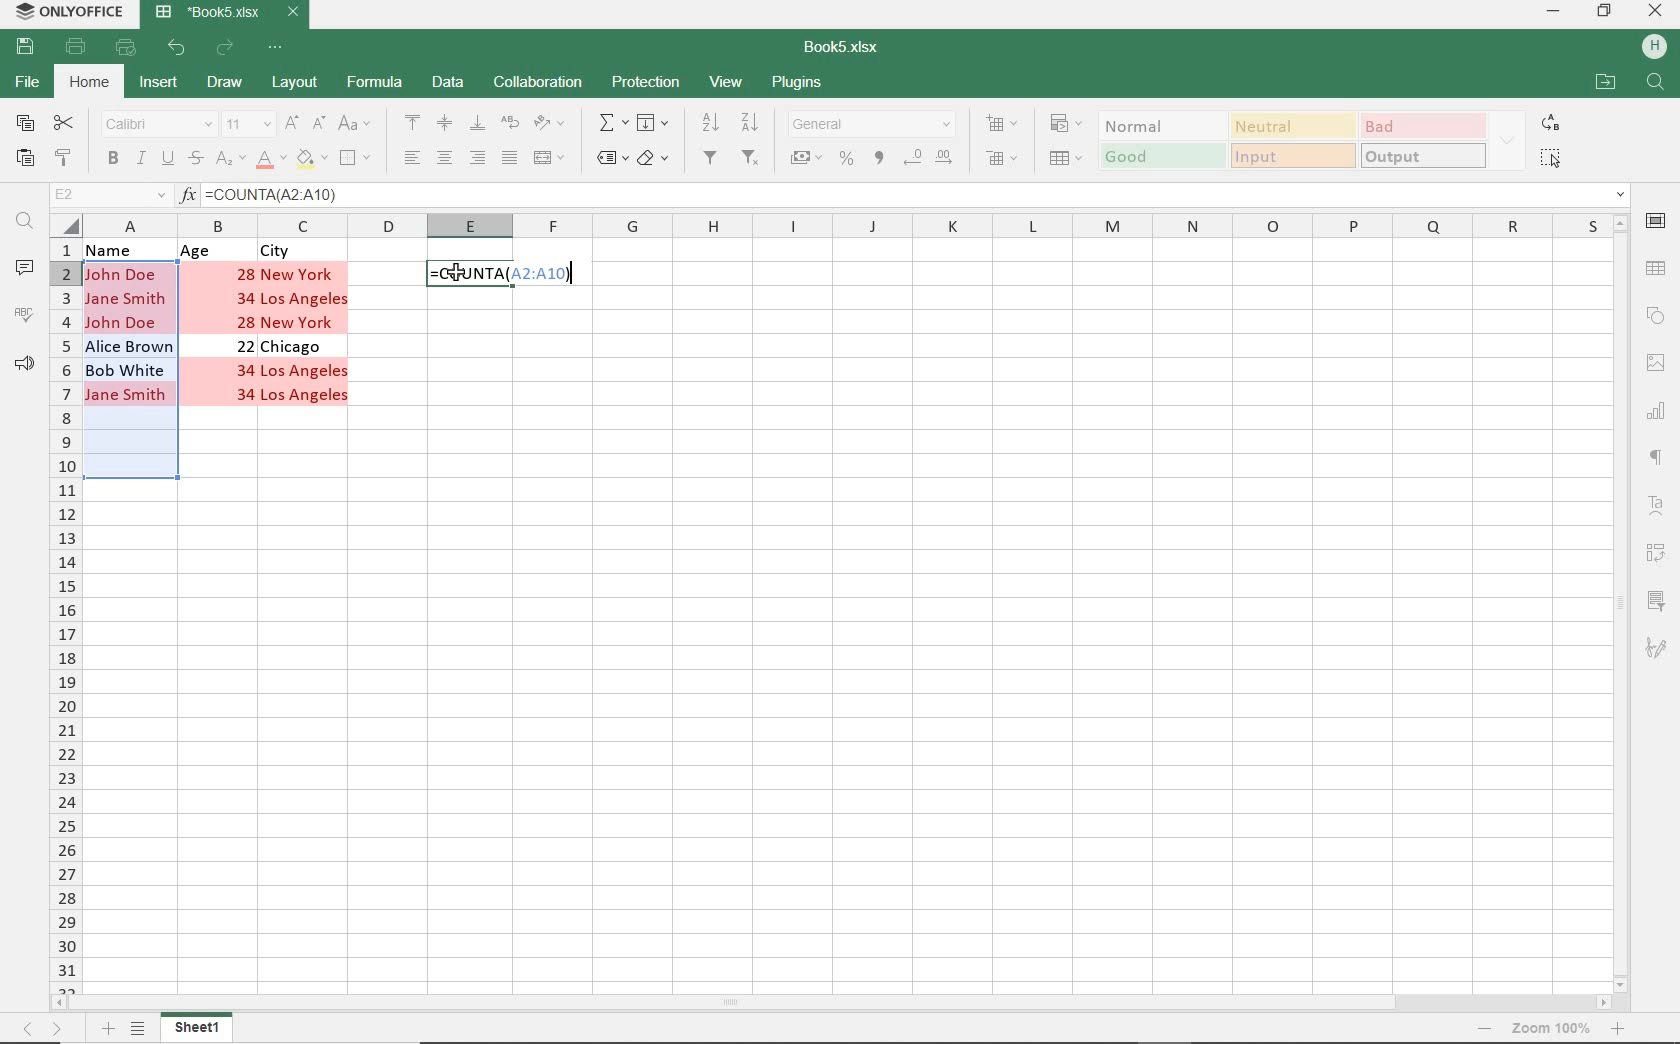 This screenshot has width=1680, height=1044. What do you see at coordinates (904, 194) in the screenshot?
I see `INSERT FUNCTION` at bounding box center [904, 194].